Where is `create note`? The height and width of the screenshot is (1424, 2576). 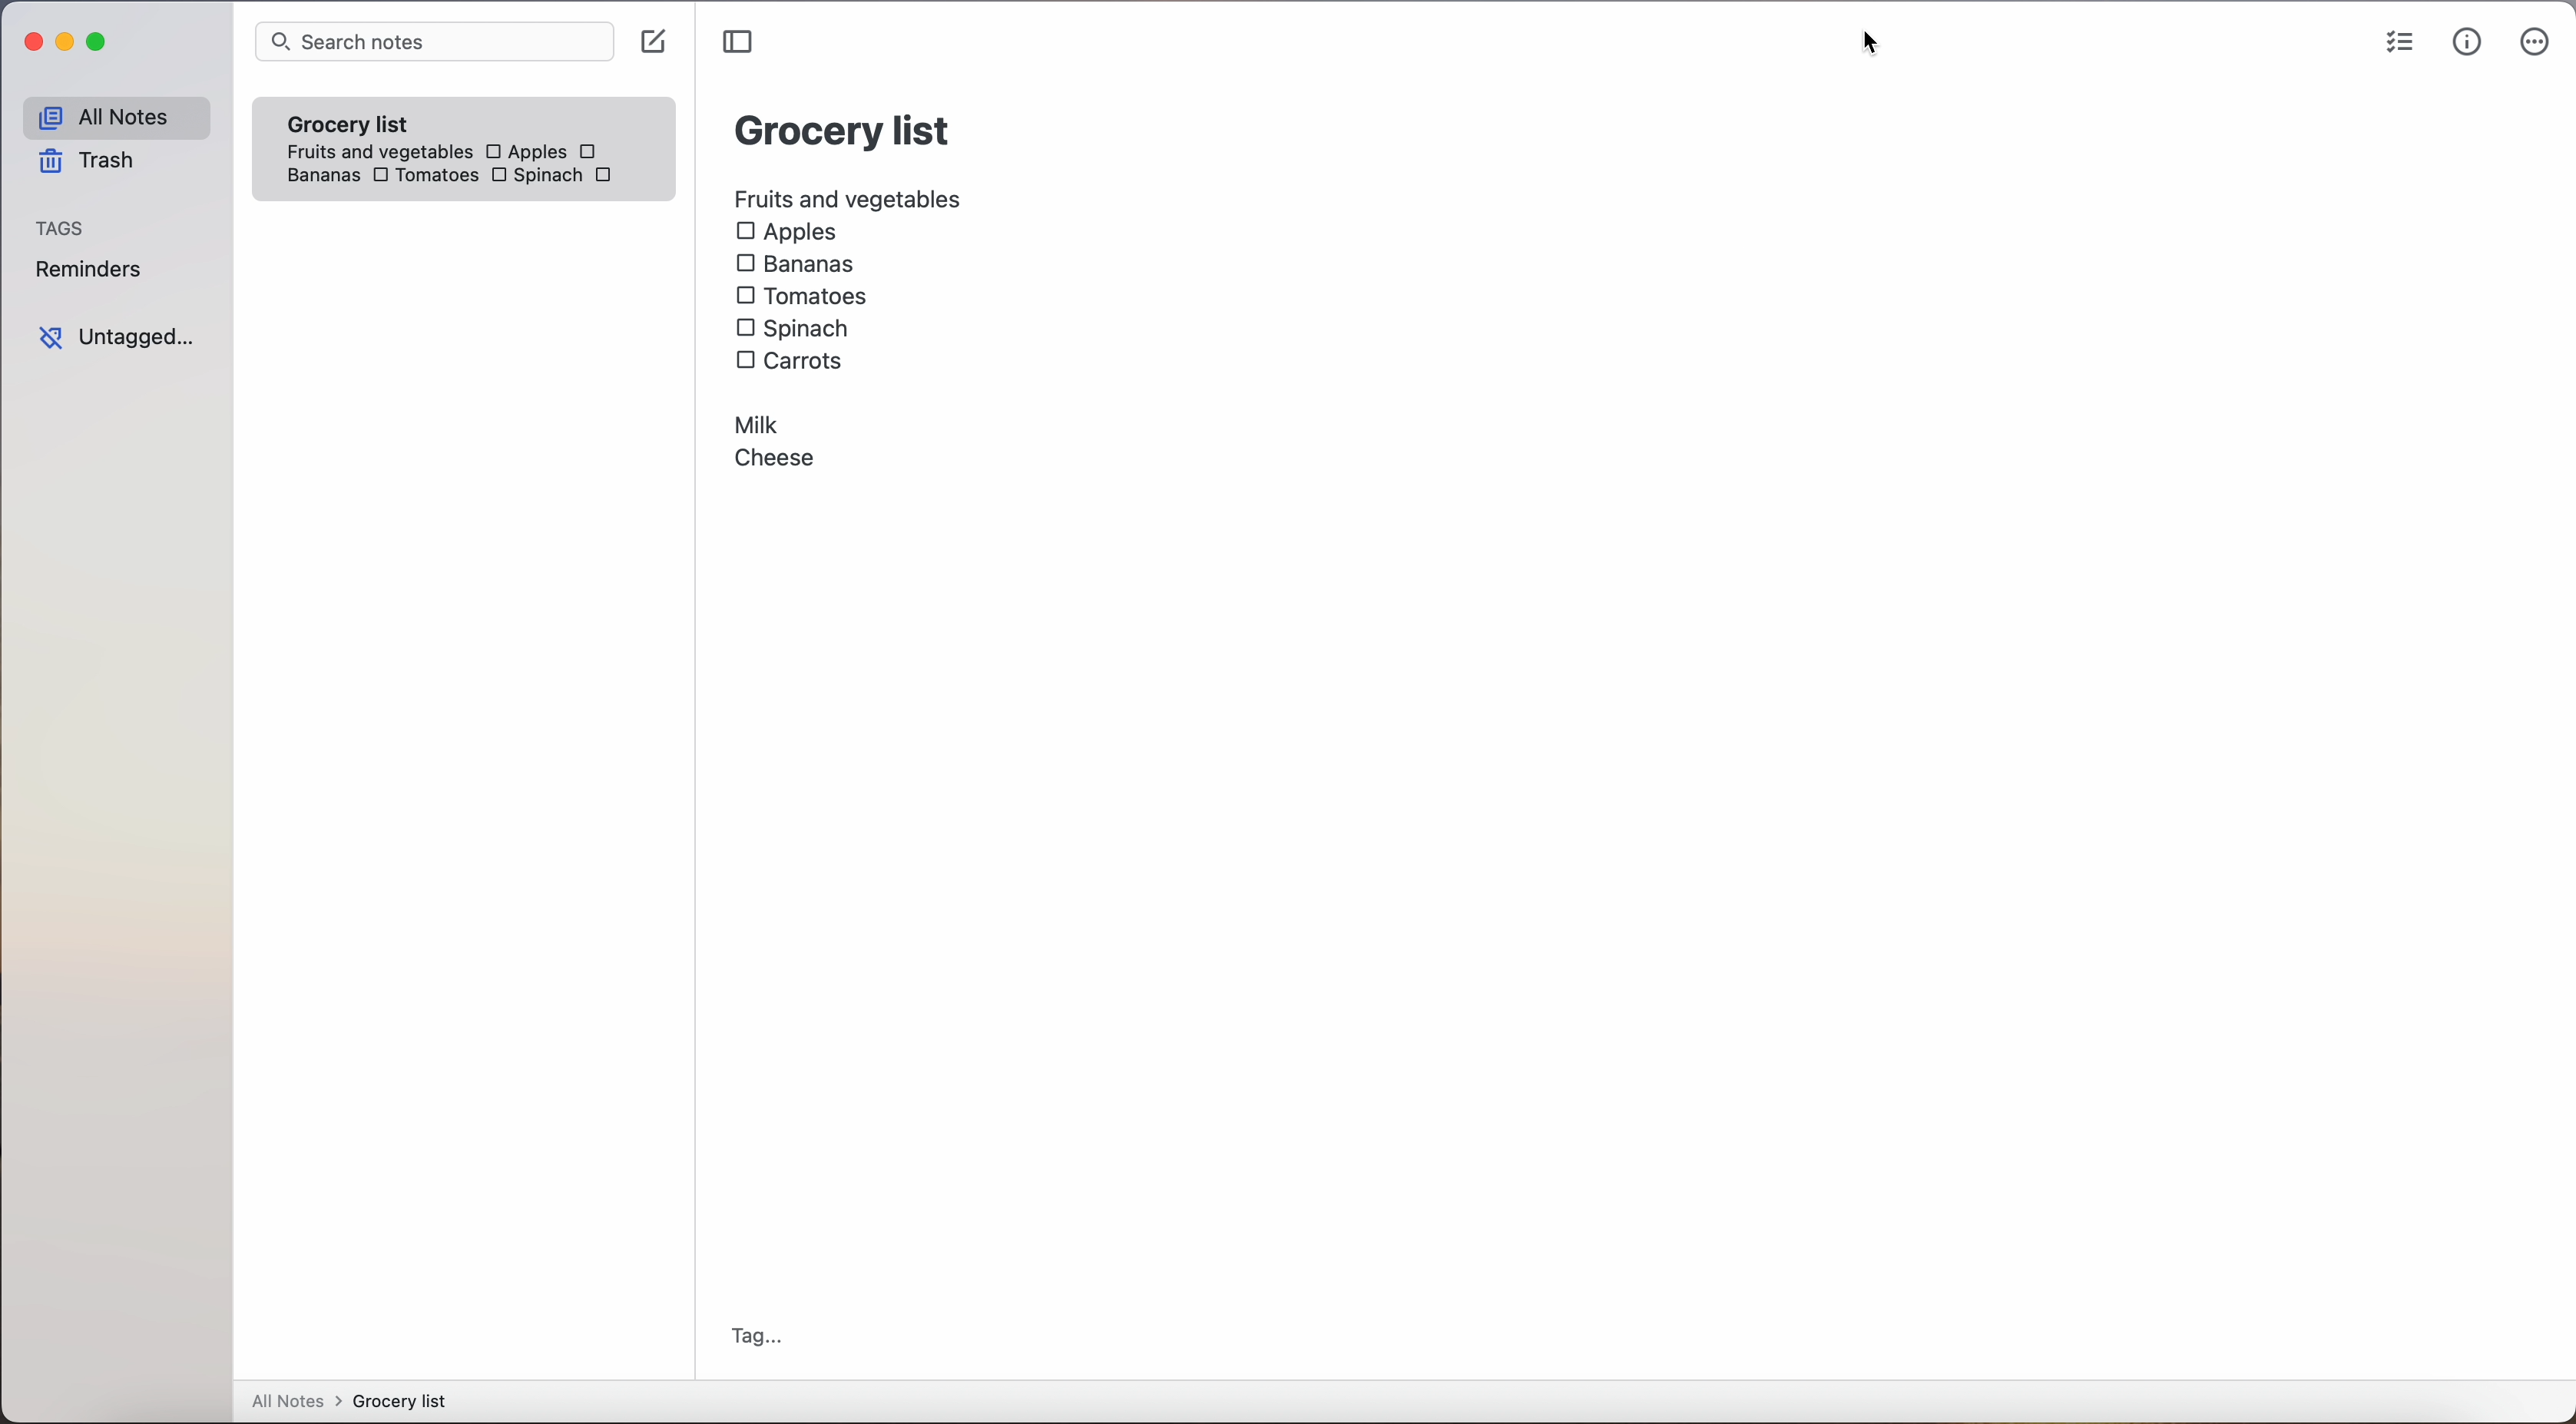
create note is located at coordinates (658, 43).